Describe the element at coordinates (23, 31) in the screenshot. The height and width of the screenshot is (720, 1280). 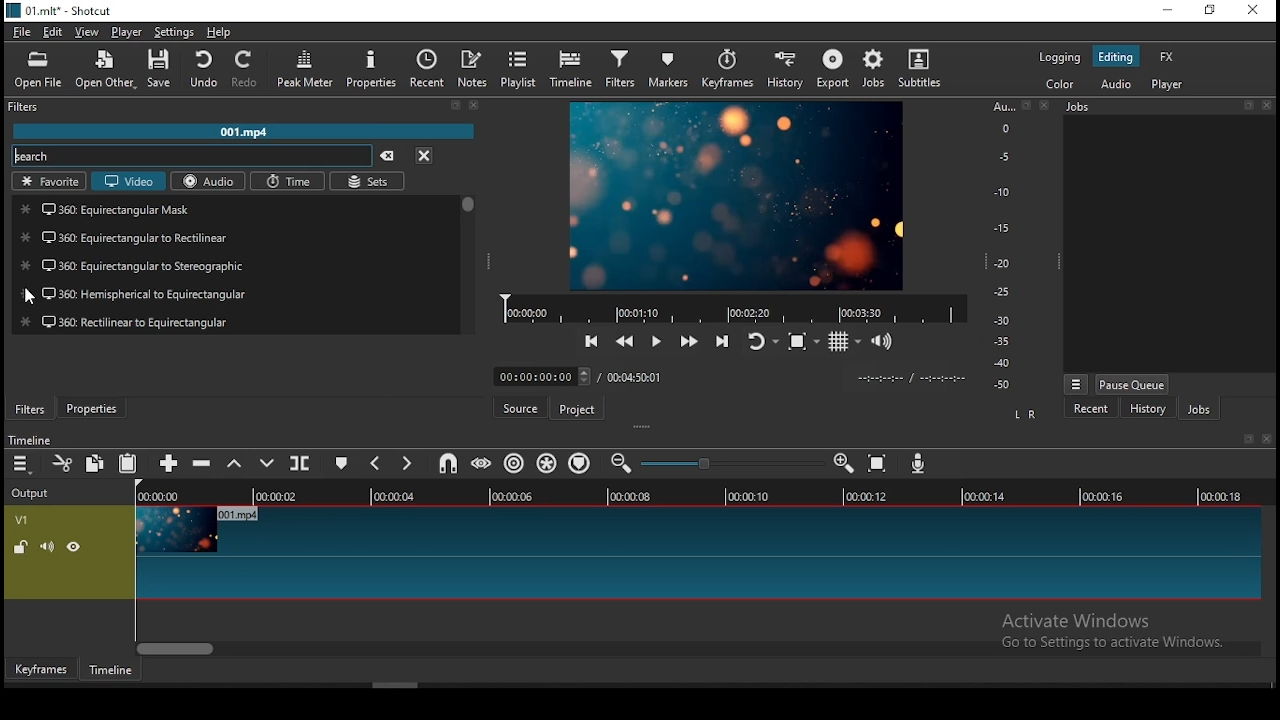
I see `file` at that location.